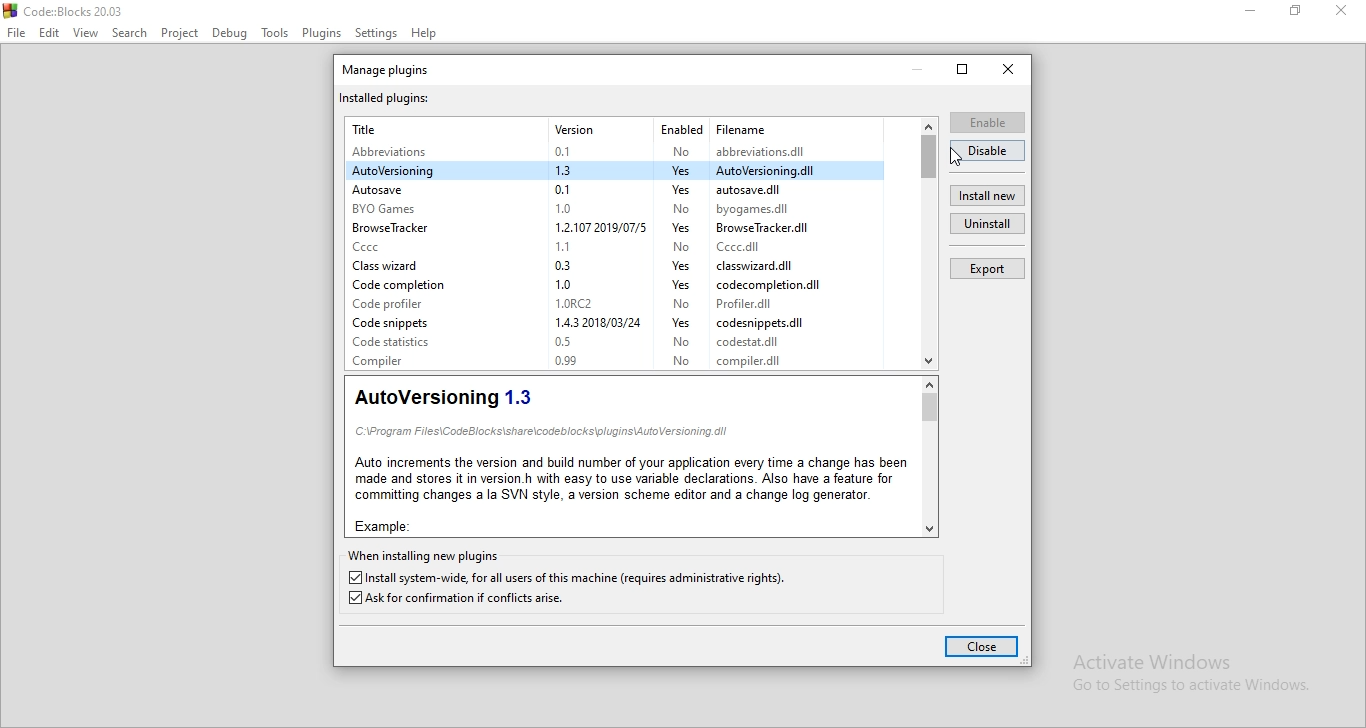  What do you see at coordinates (565, 342) in the screenshot?
I see `0.5` at bounding box center [565, 342].